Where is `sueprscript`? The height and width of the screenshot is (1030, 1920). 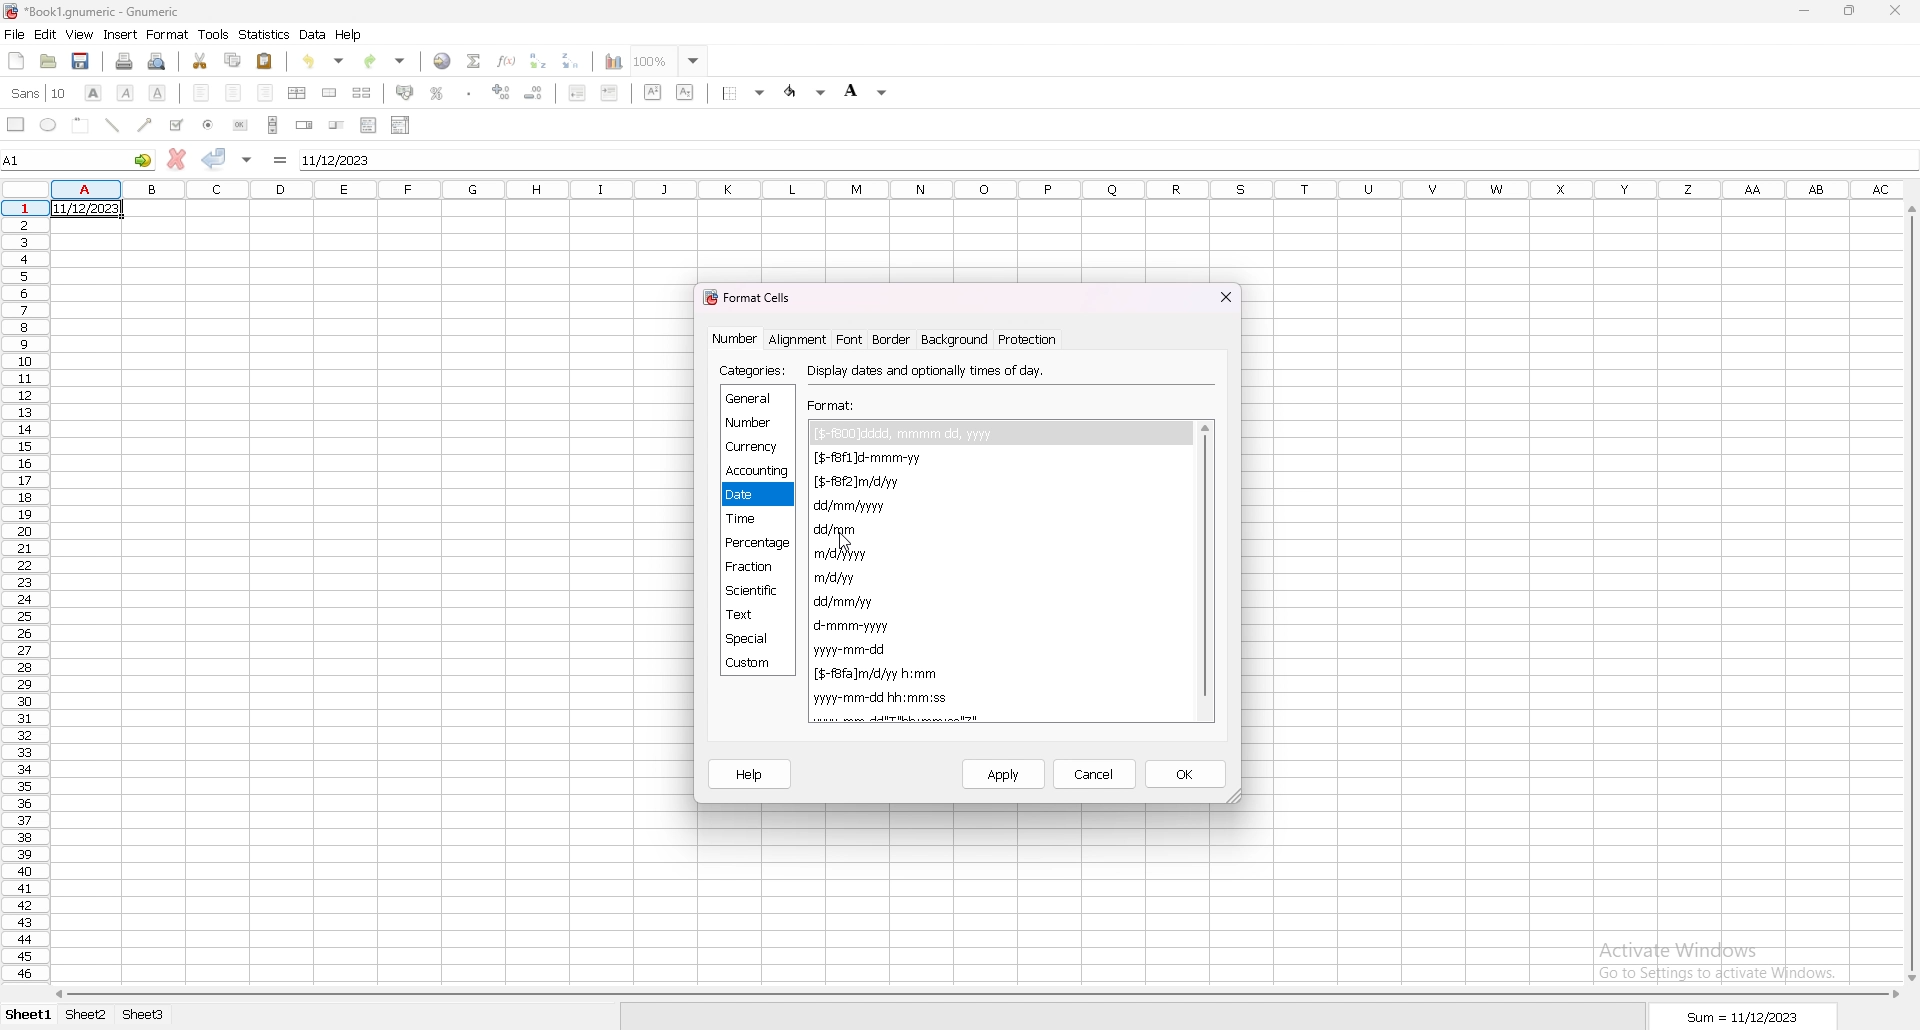 sueprscript is located at coordinates (653, 92).